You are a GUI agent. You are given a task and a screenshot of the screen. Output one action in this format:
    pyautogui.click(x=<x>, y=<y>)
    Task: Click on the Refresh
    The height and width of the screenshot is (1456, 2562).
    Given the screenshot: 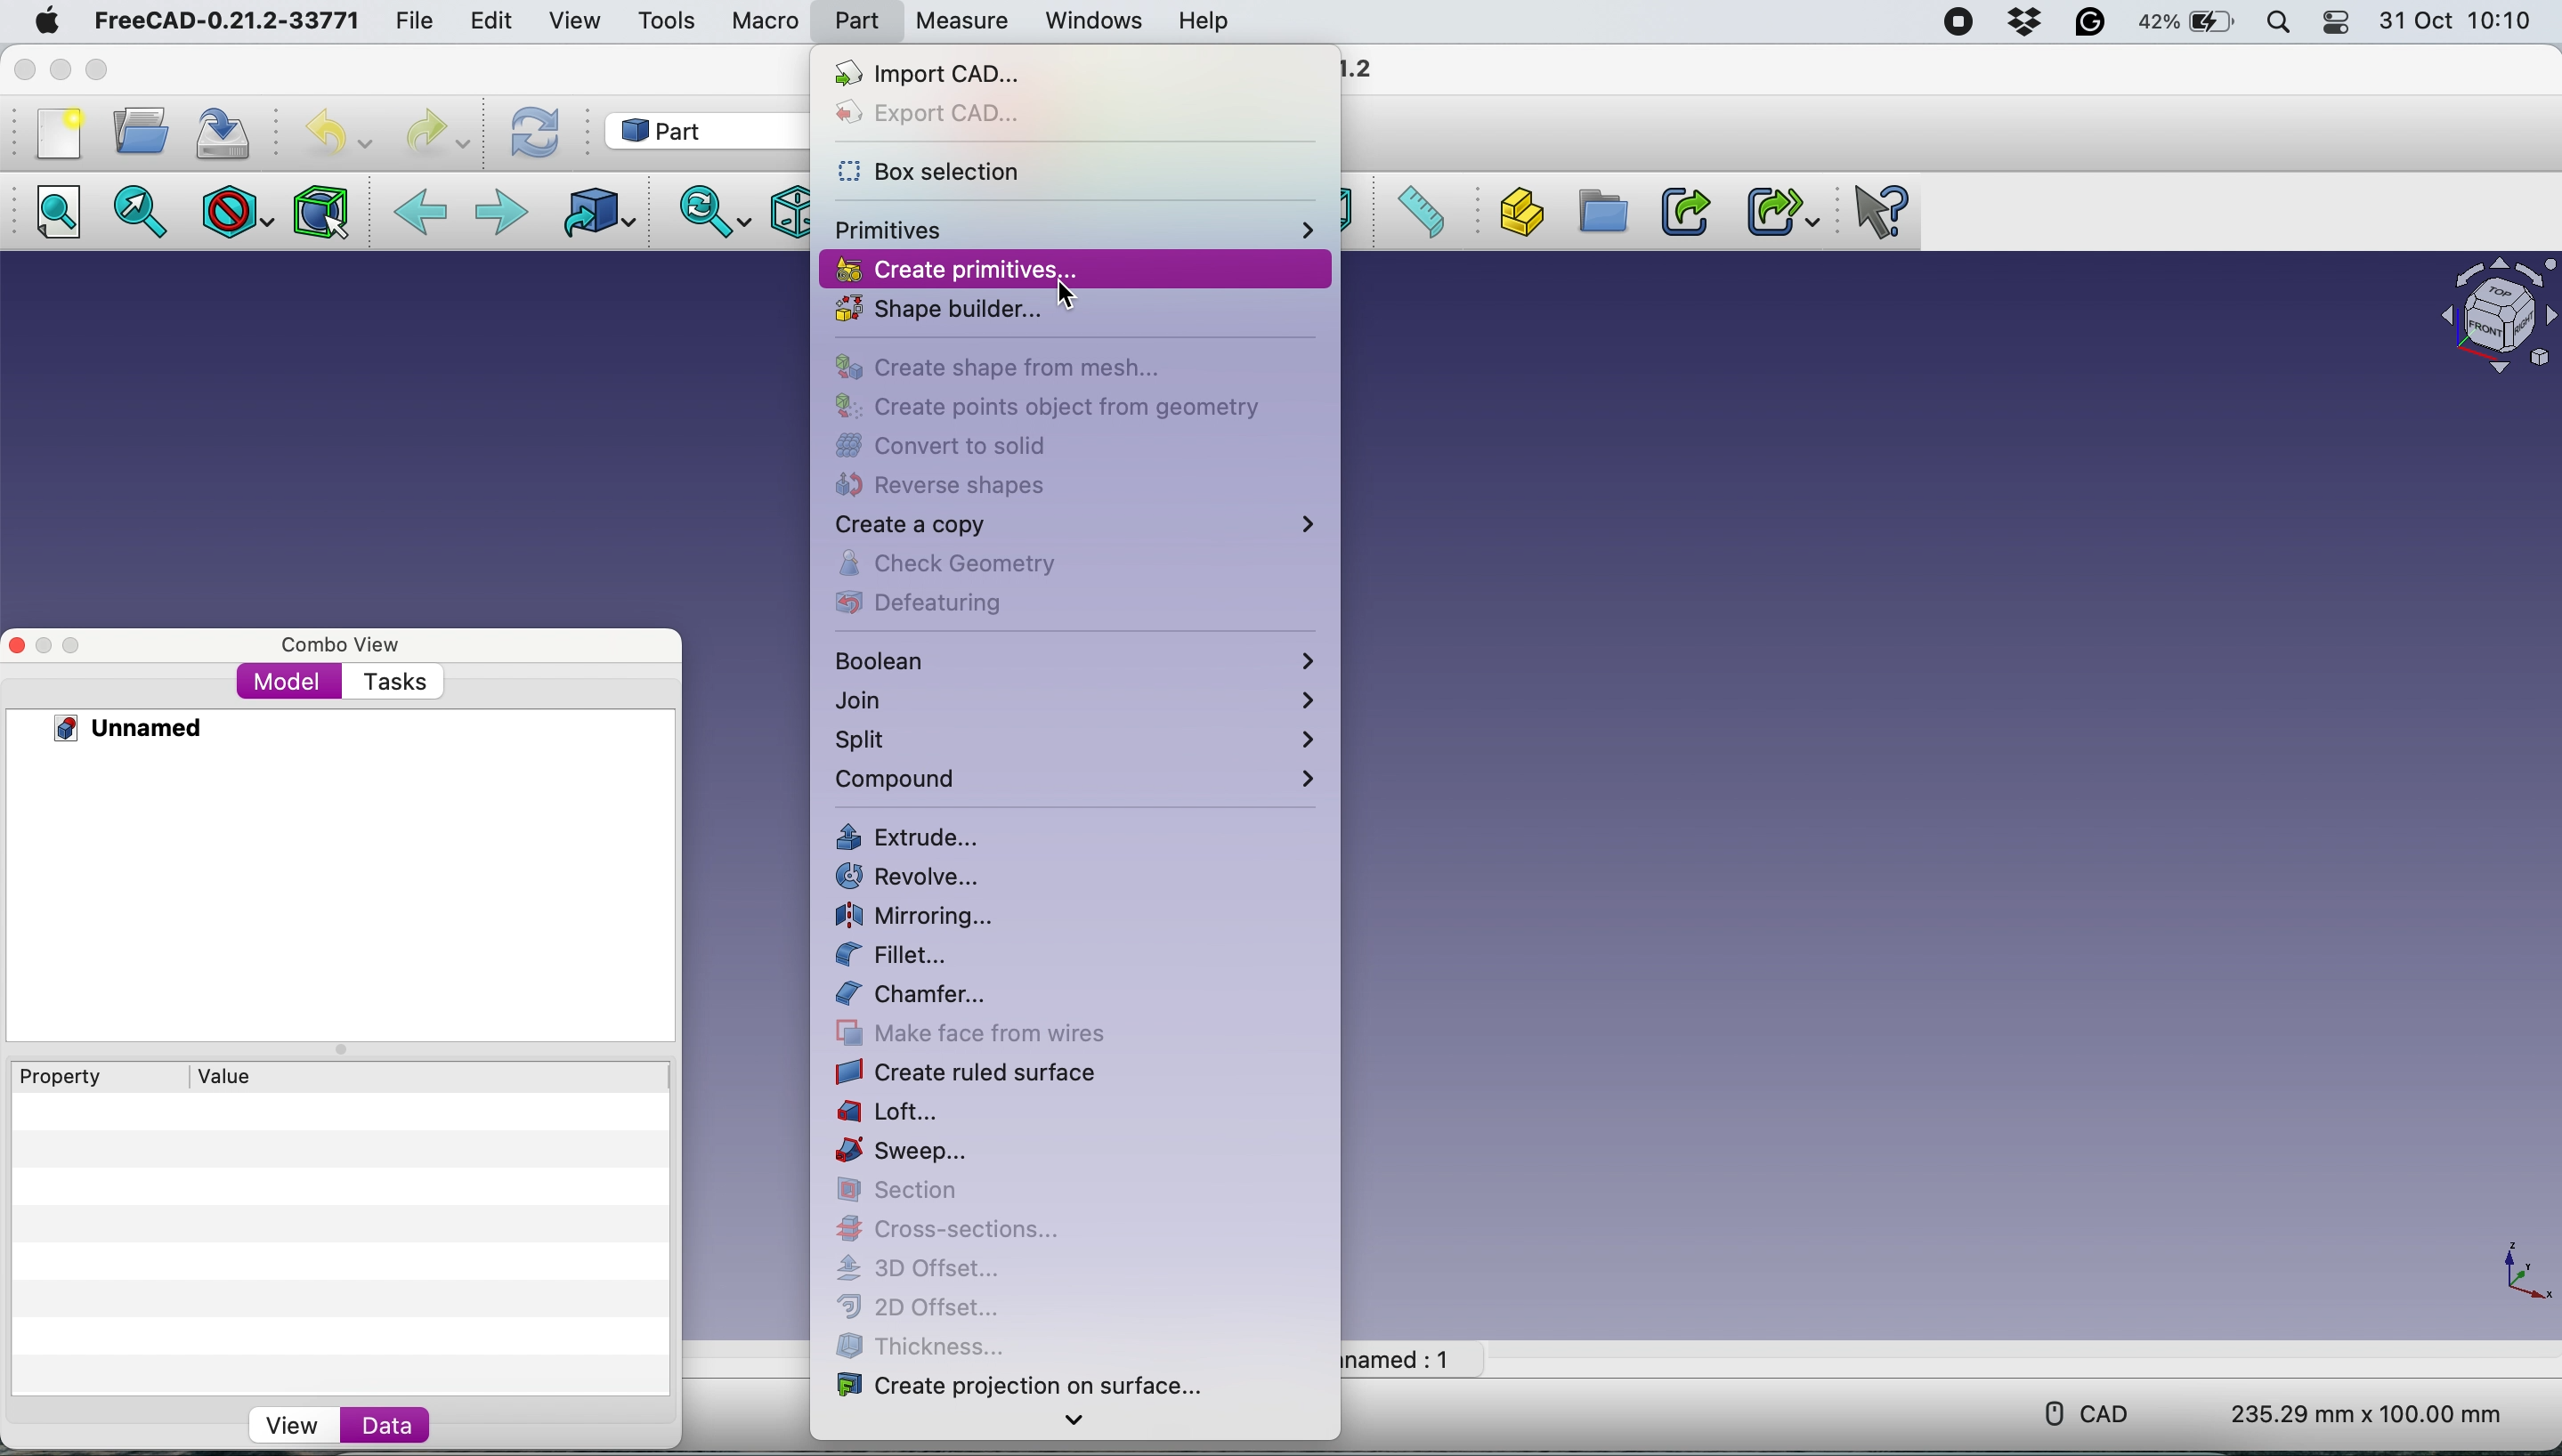 What is the action you would take?
    pyautogui.click(x=535, y=133)
    